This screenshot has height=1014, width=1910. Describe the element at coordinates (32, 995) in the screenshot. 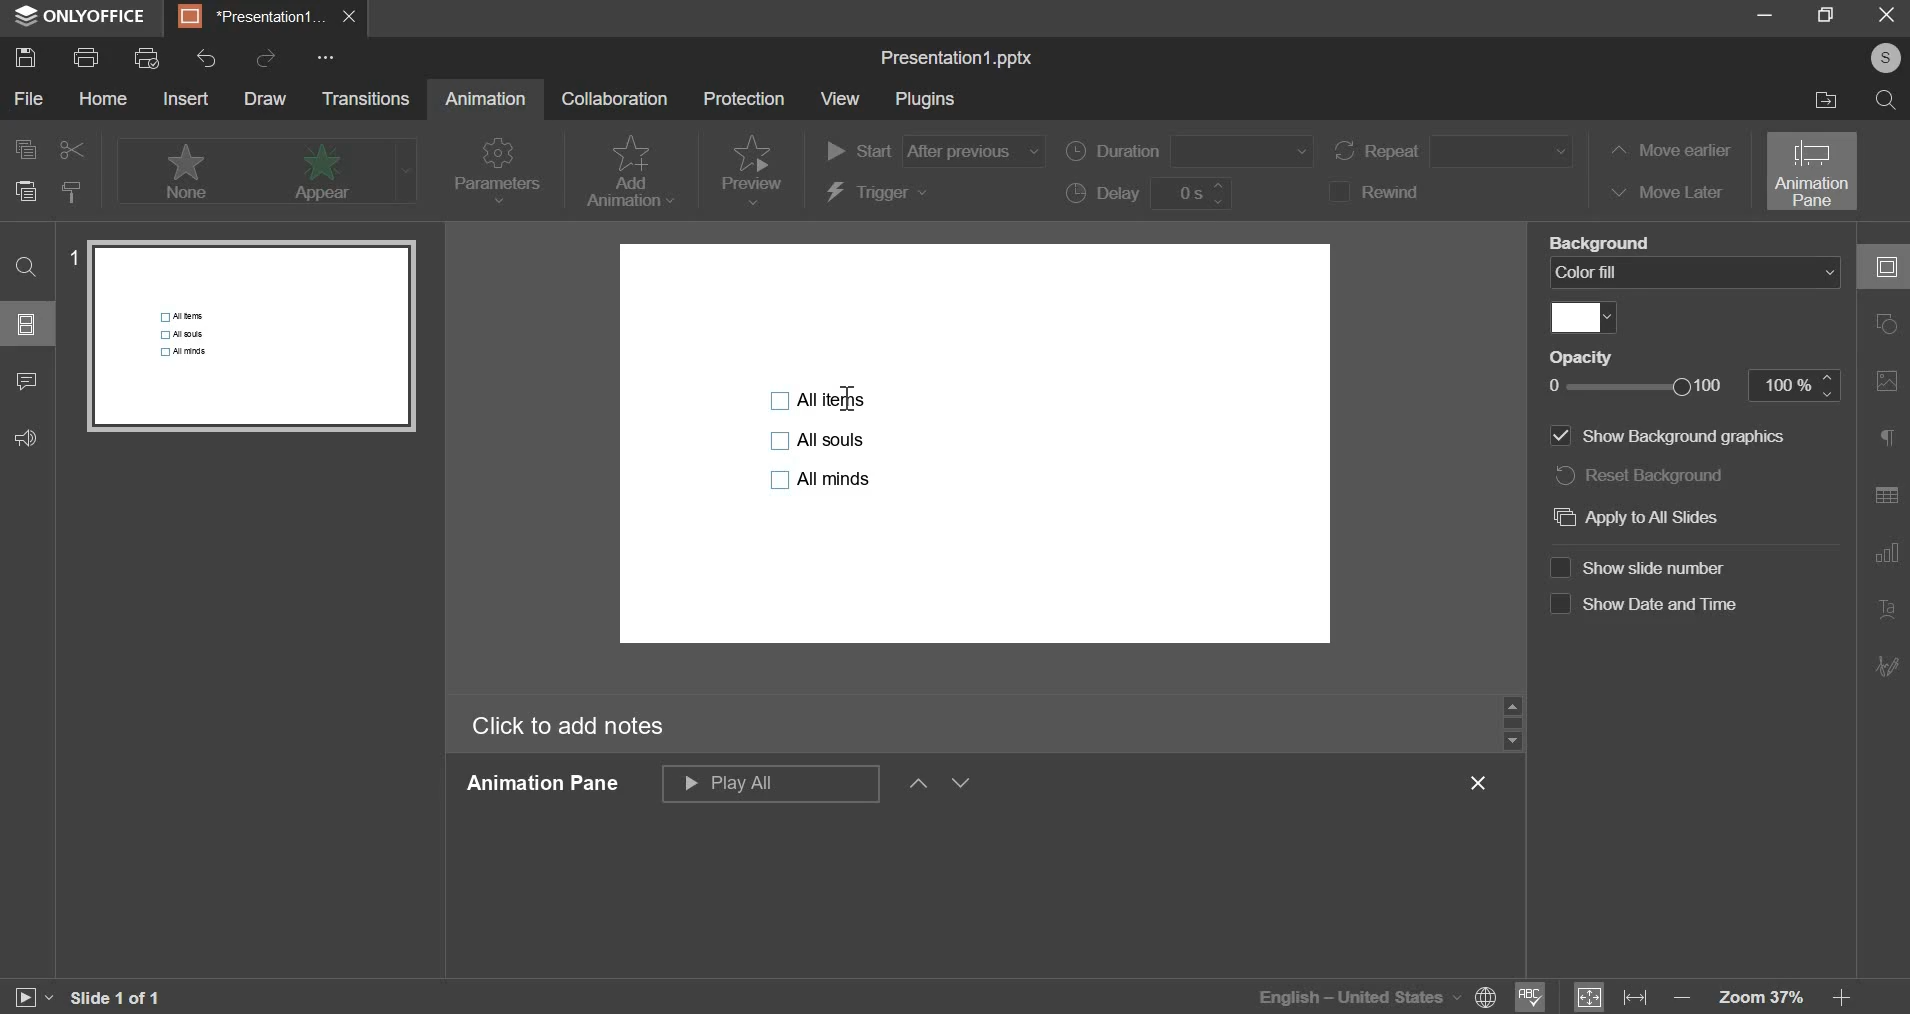

I see `slideshow` at that location.